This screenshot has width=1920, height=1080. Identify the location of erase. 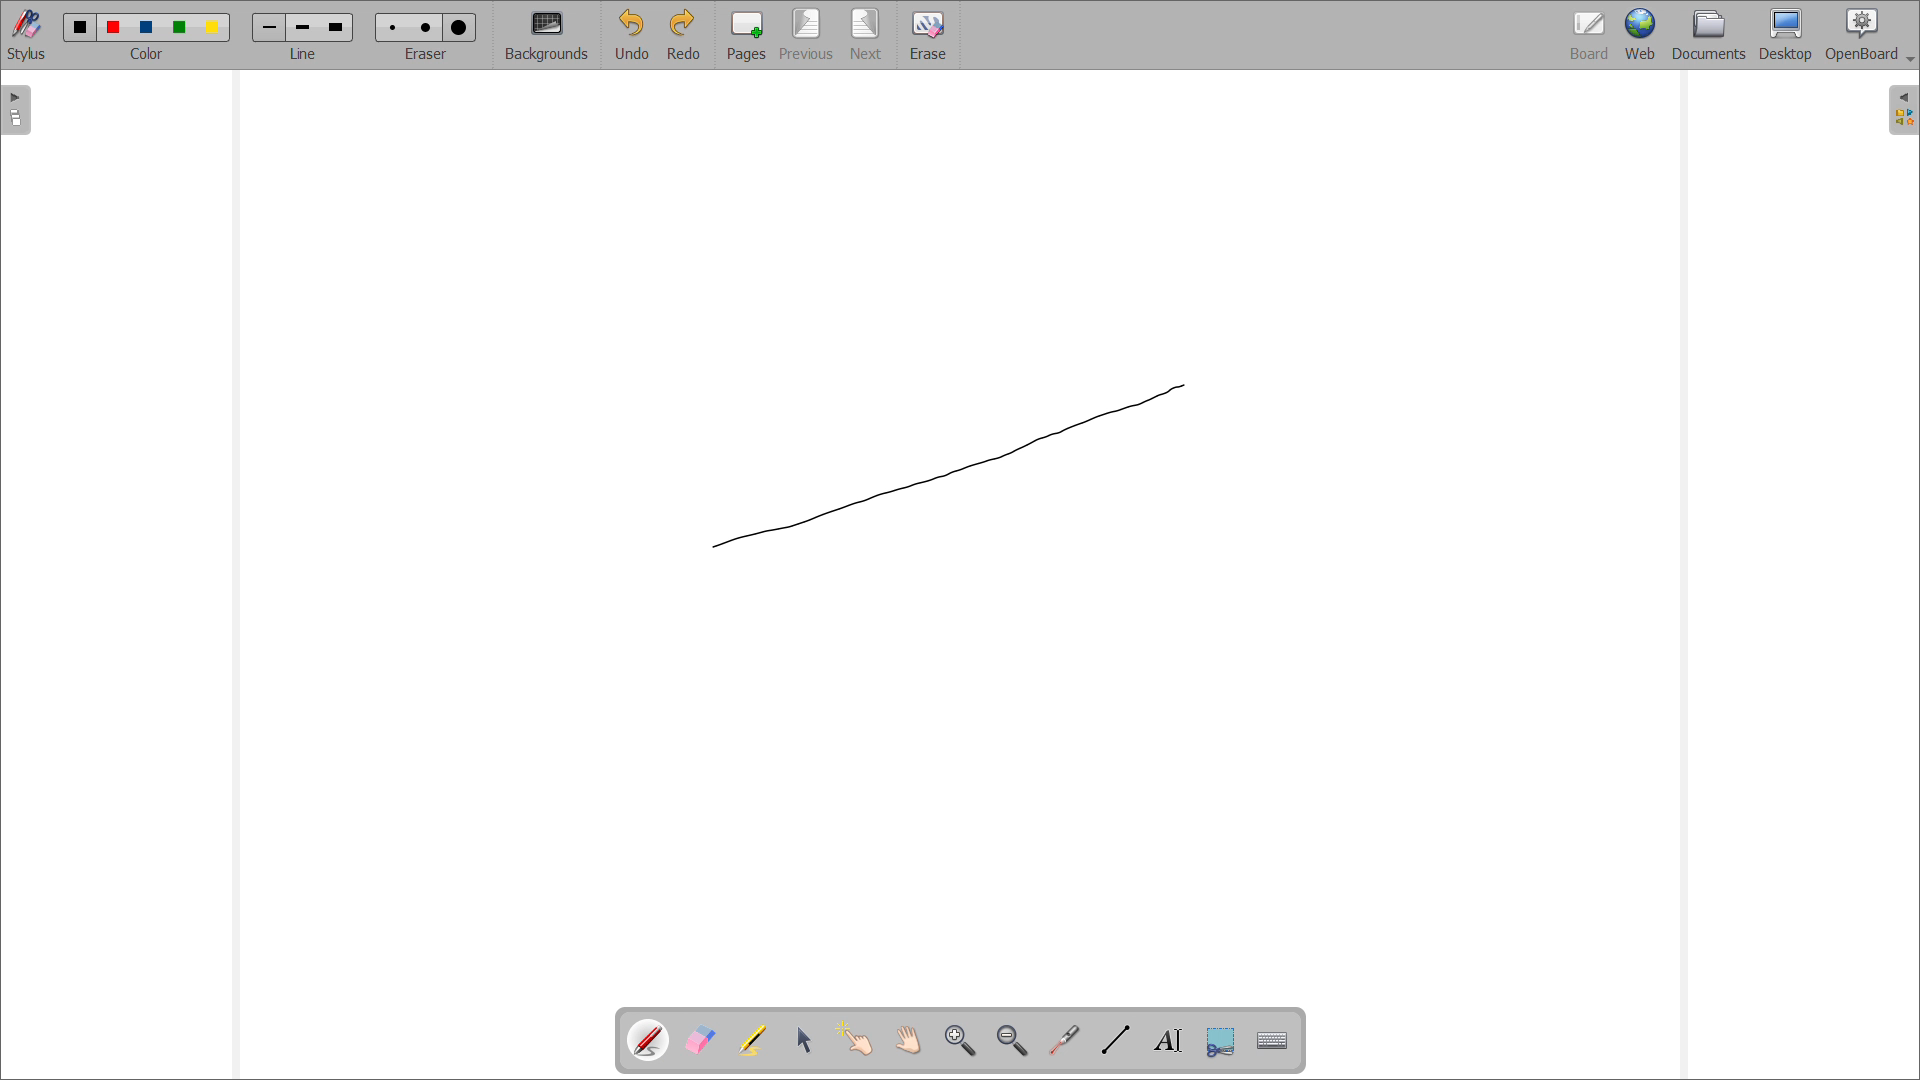
(928, 35).